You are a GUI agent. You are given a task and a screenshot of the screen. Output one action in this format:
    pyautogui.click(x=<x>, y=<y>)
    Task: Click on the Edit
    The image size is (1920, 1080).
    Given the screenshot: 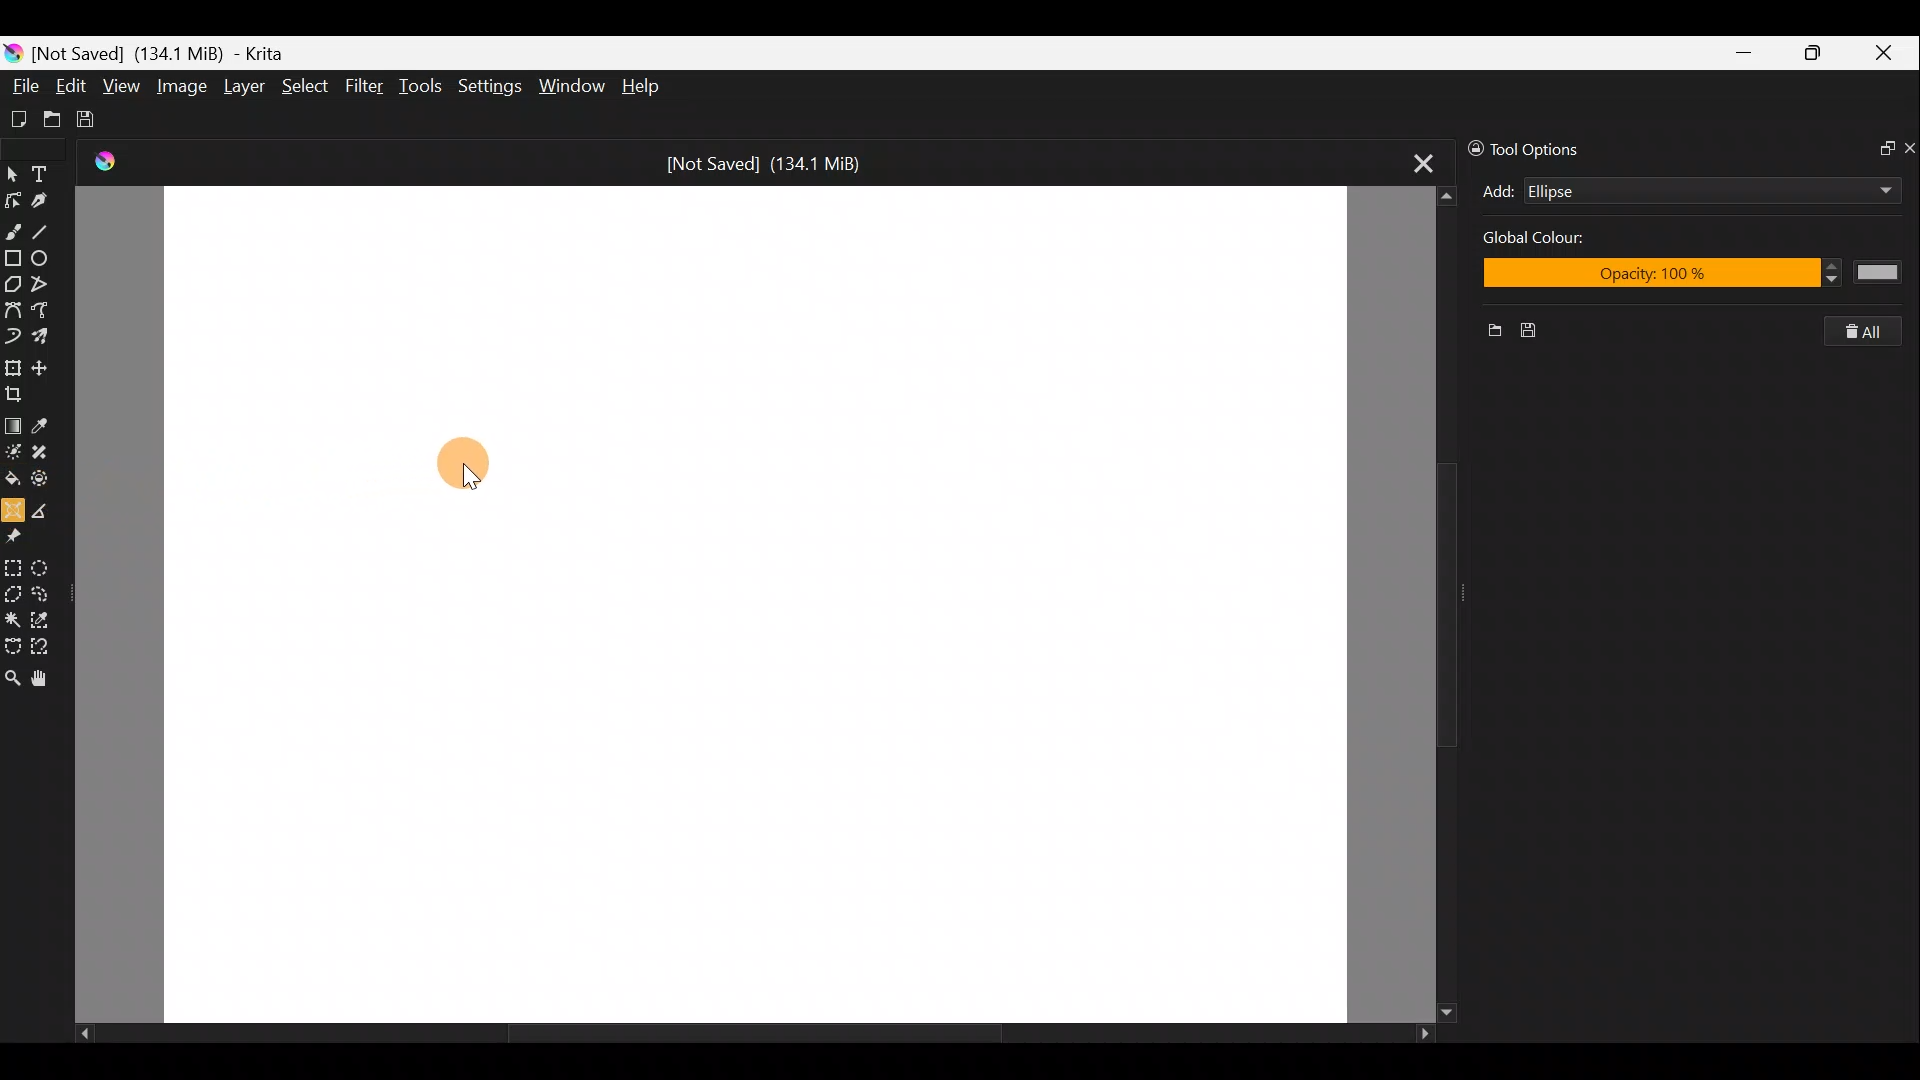 What is the action you would take?
    pyautogui.click(x=72, y=86)
    